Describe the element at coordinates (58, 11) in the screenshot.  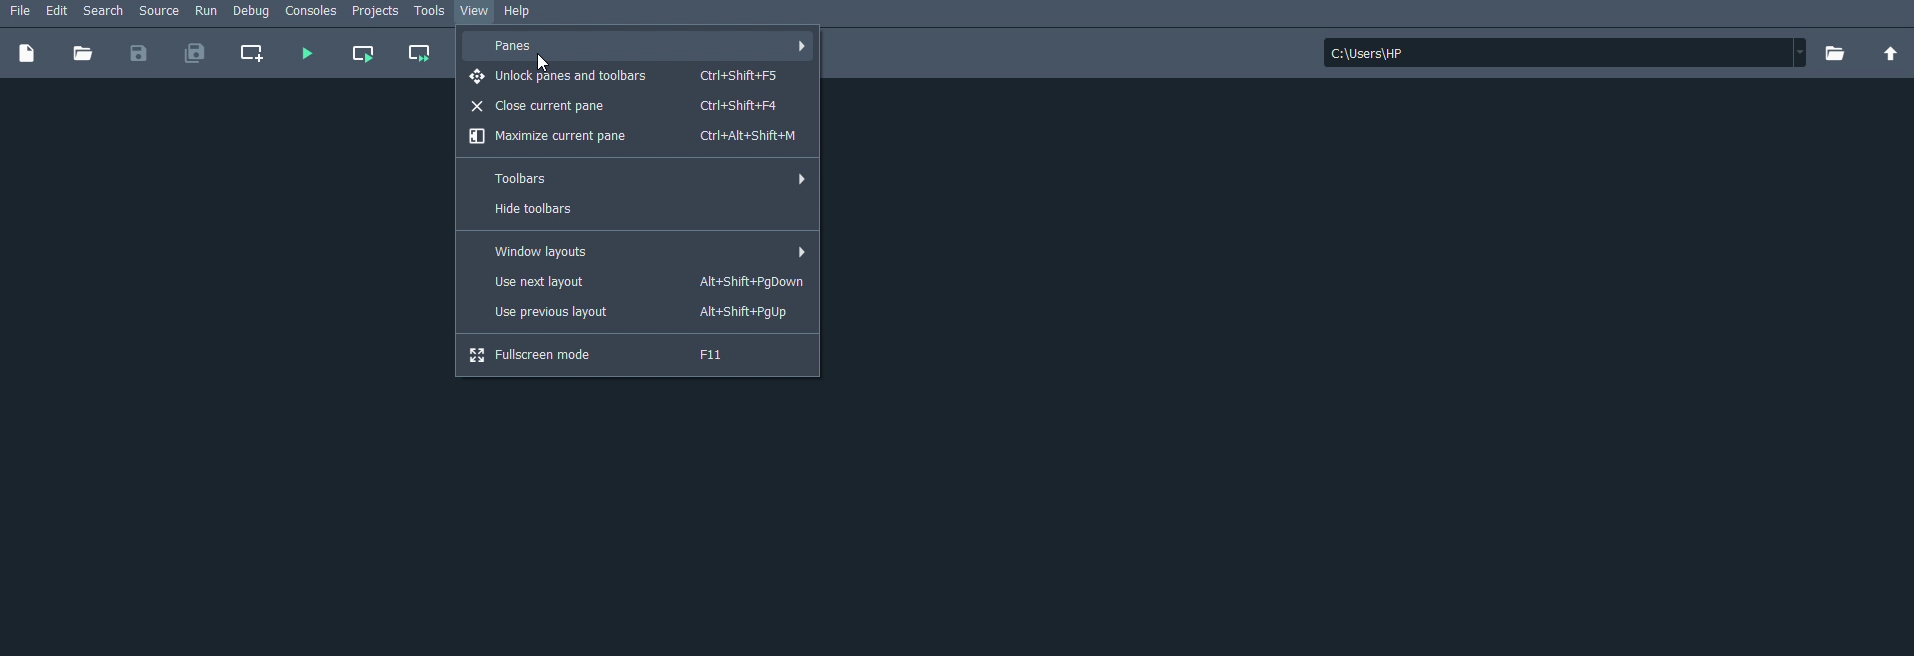
I see `Edit` at that location.